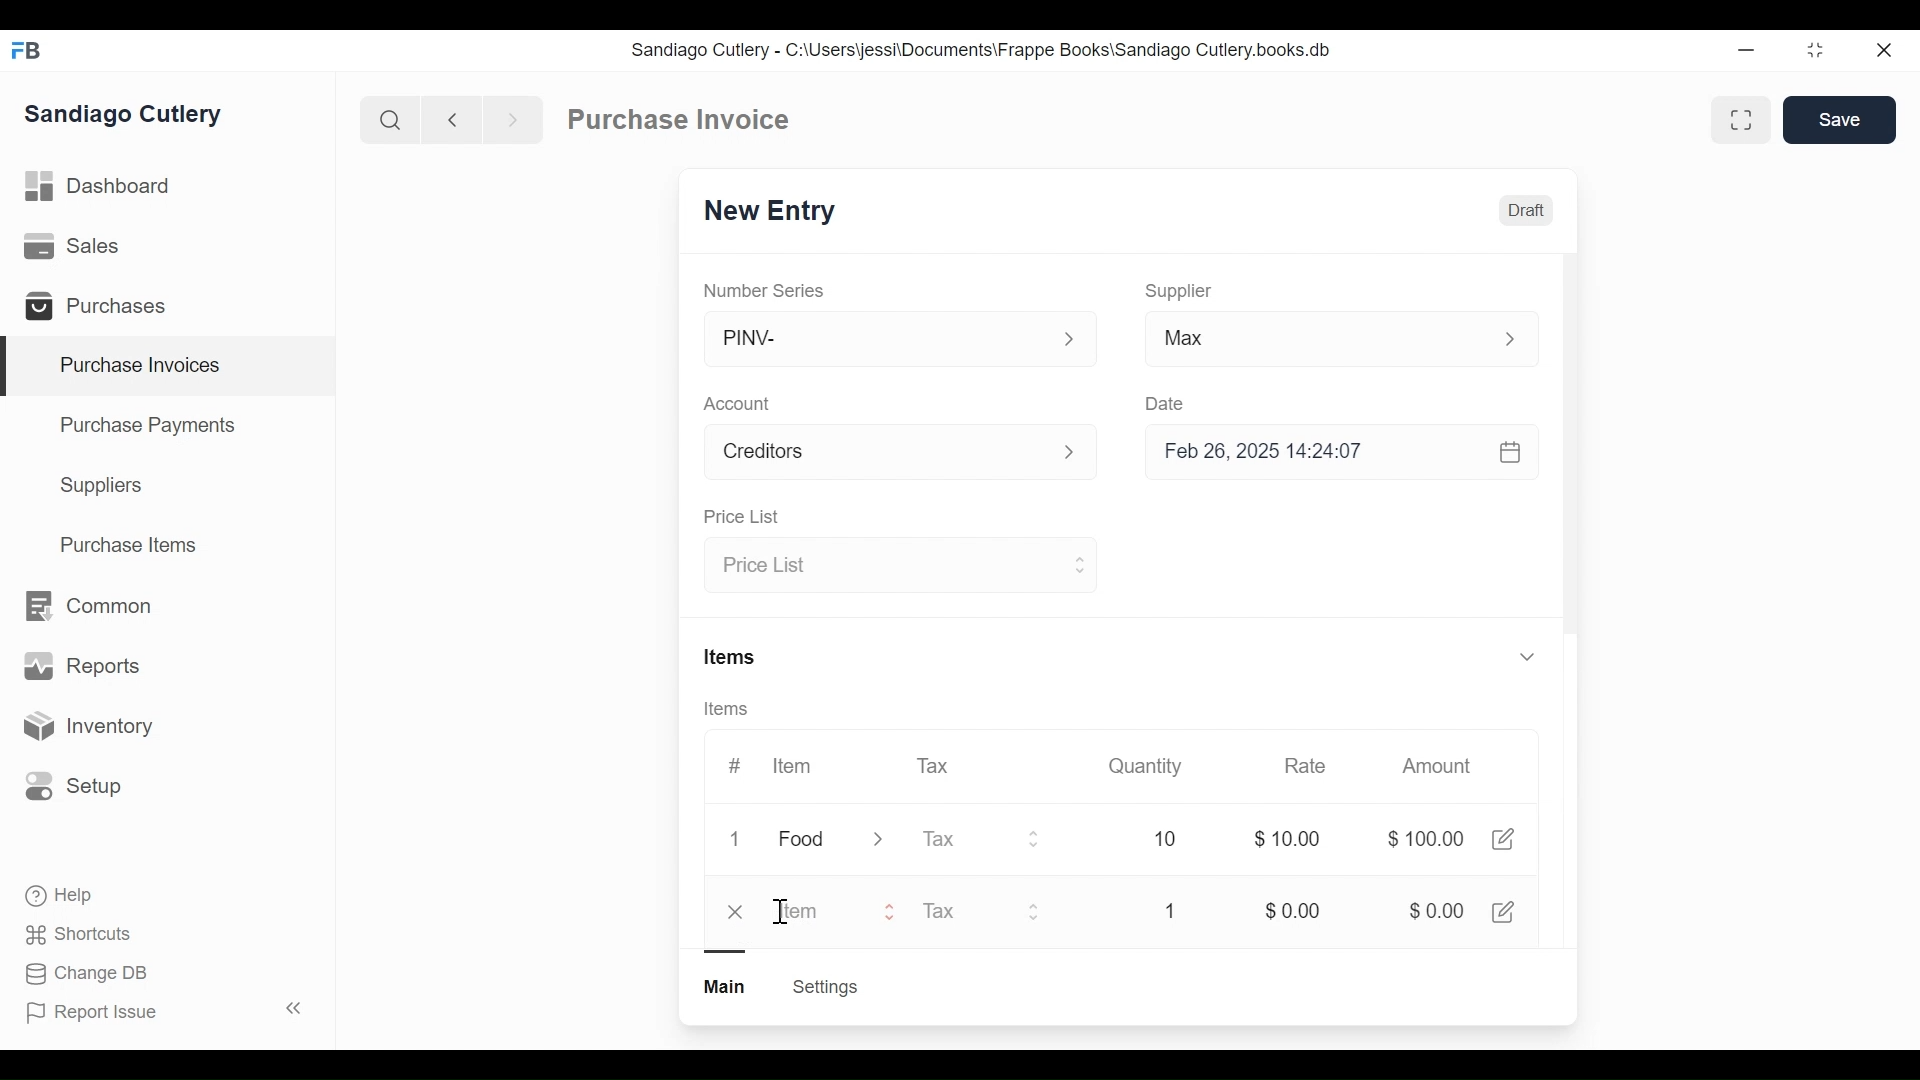 Image resolution: width=1920 pixels, height=1080 pixels. I want to click on Date, so click(1166, 403).